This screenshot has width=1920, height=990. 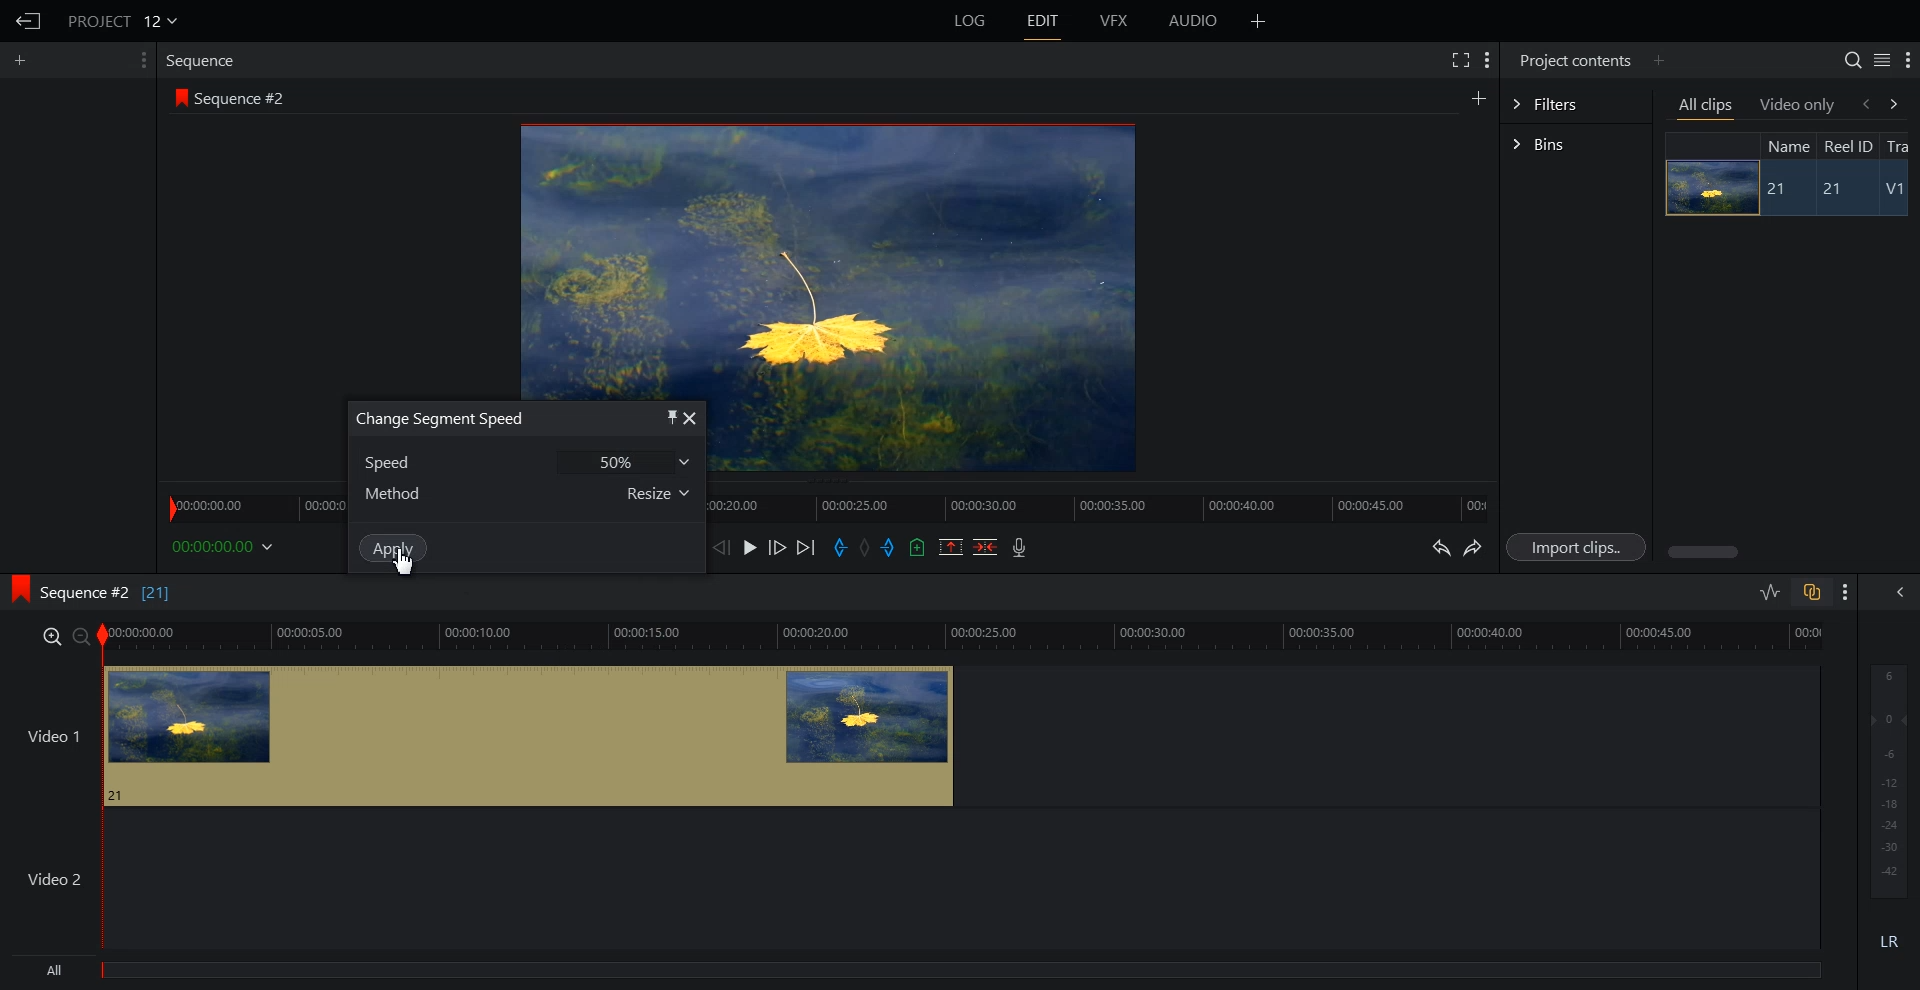 What do you see at coordinates (245, 99) in the screenshot?
I see `Sequence #2` at bounding box center [245, 99].